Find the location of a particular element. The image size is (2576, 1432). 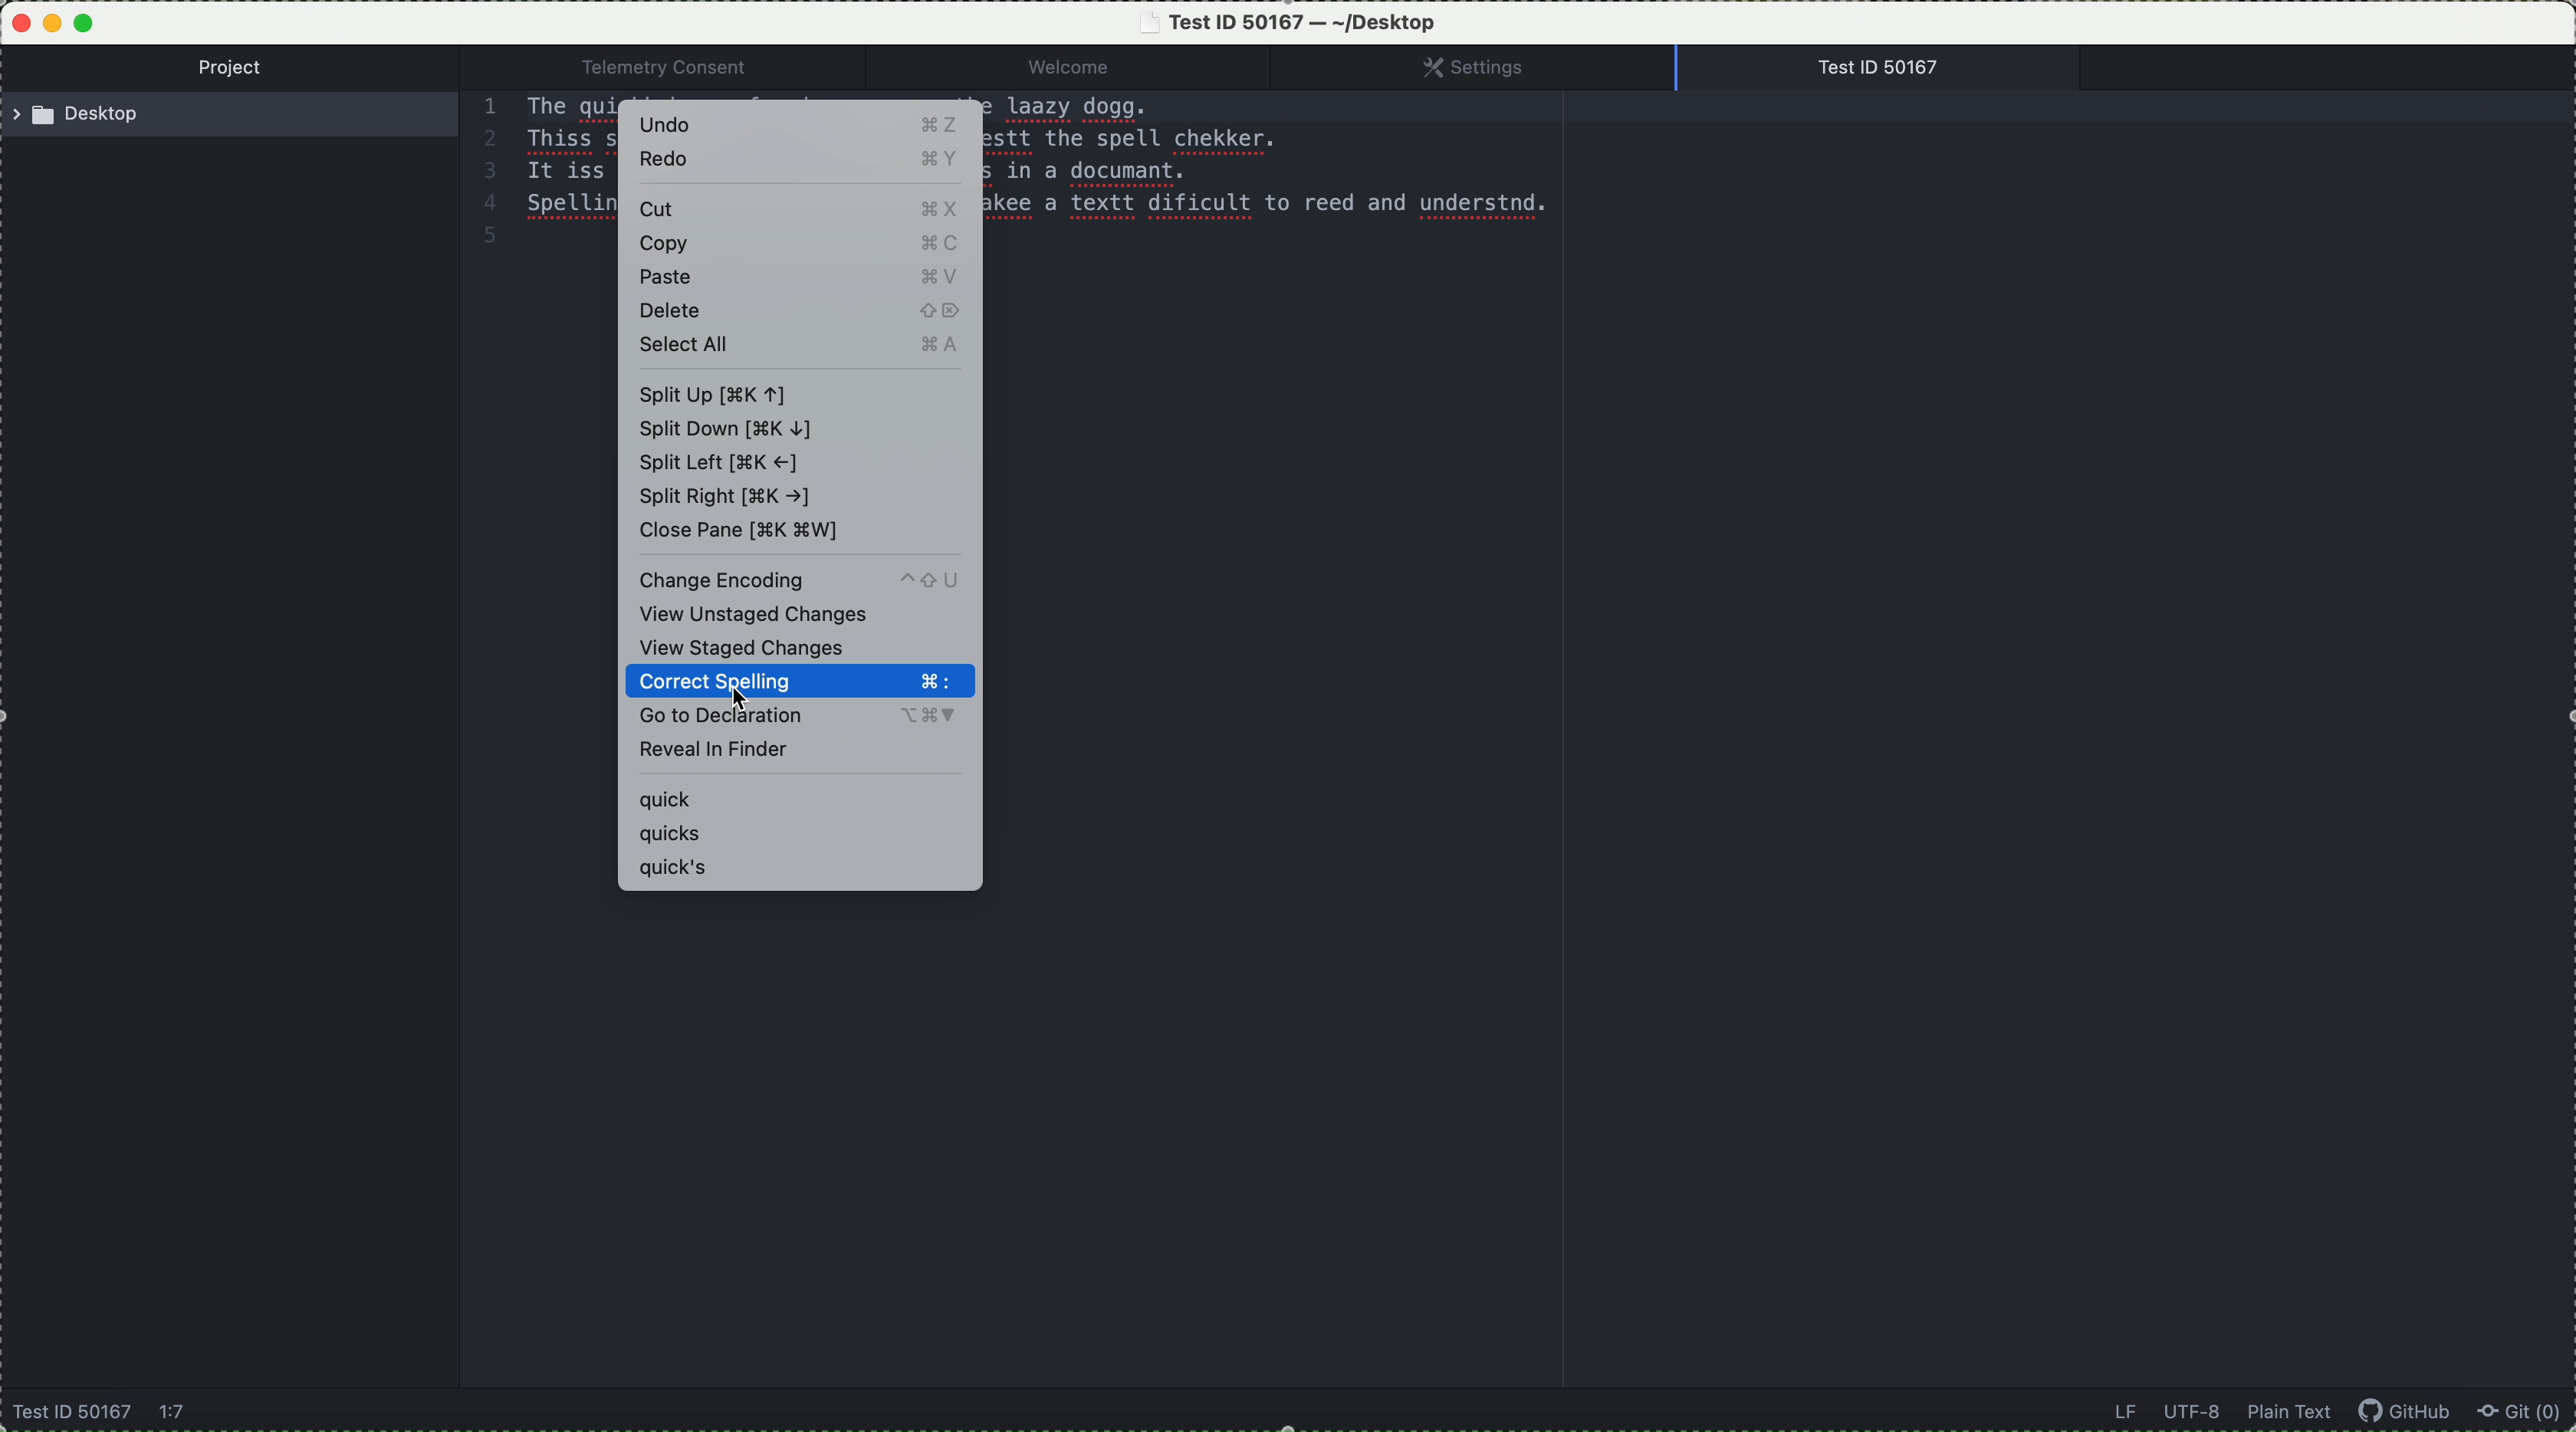

select all is located at coordinates (802, 347).